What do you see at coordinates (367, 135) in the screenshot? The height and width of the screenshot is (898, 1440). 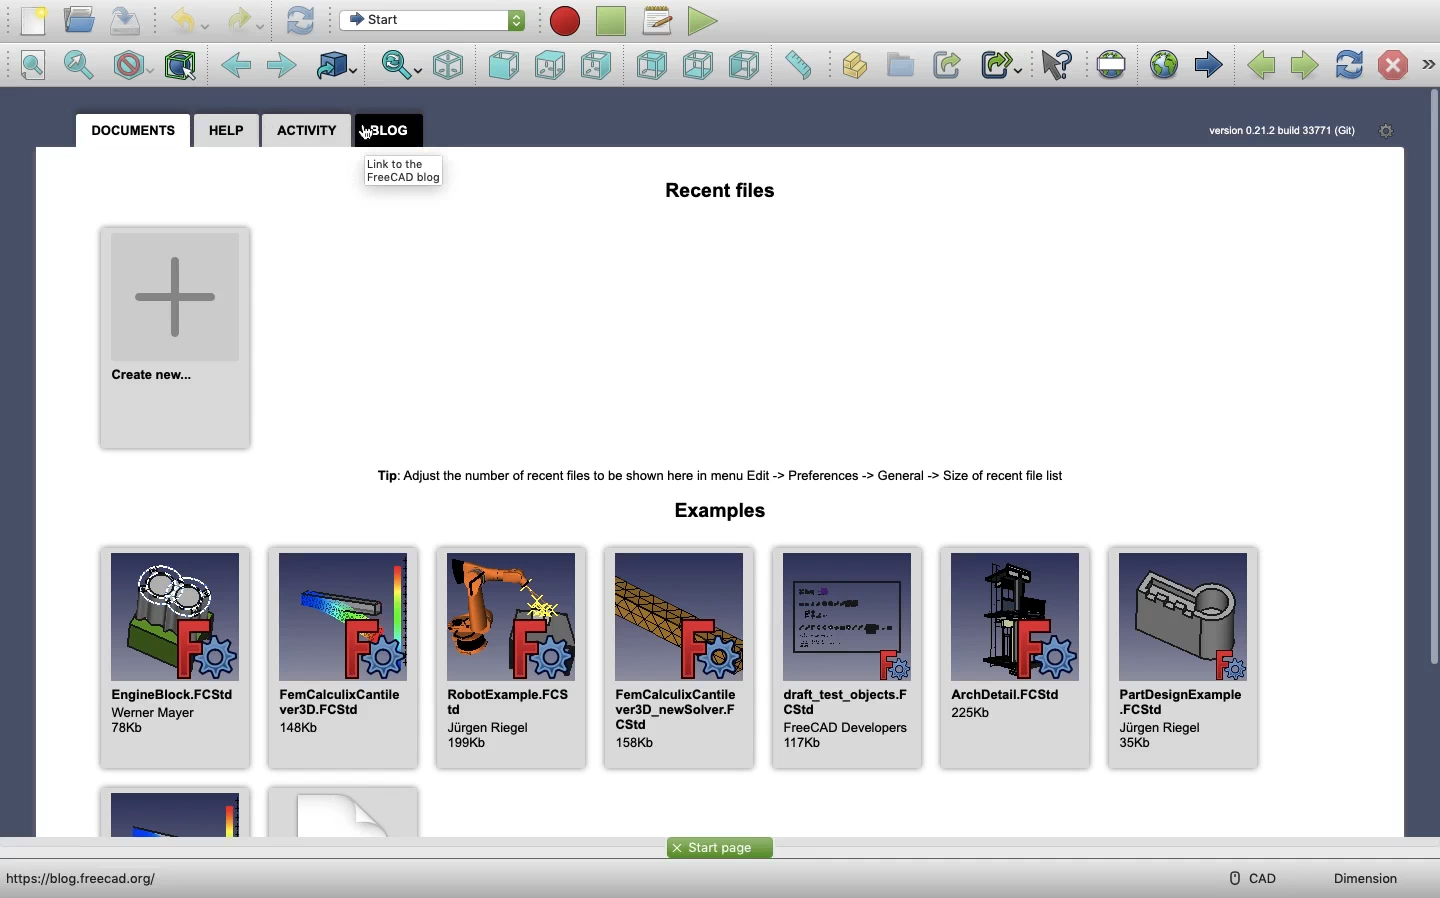 I see `Cursor` at bounding box center [367, 135].